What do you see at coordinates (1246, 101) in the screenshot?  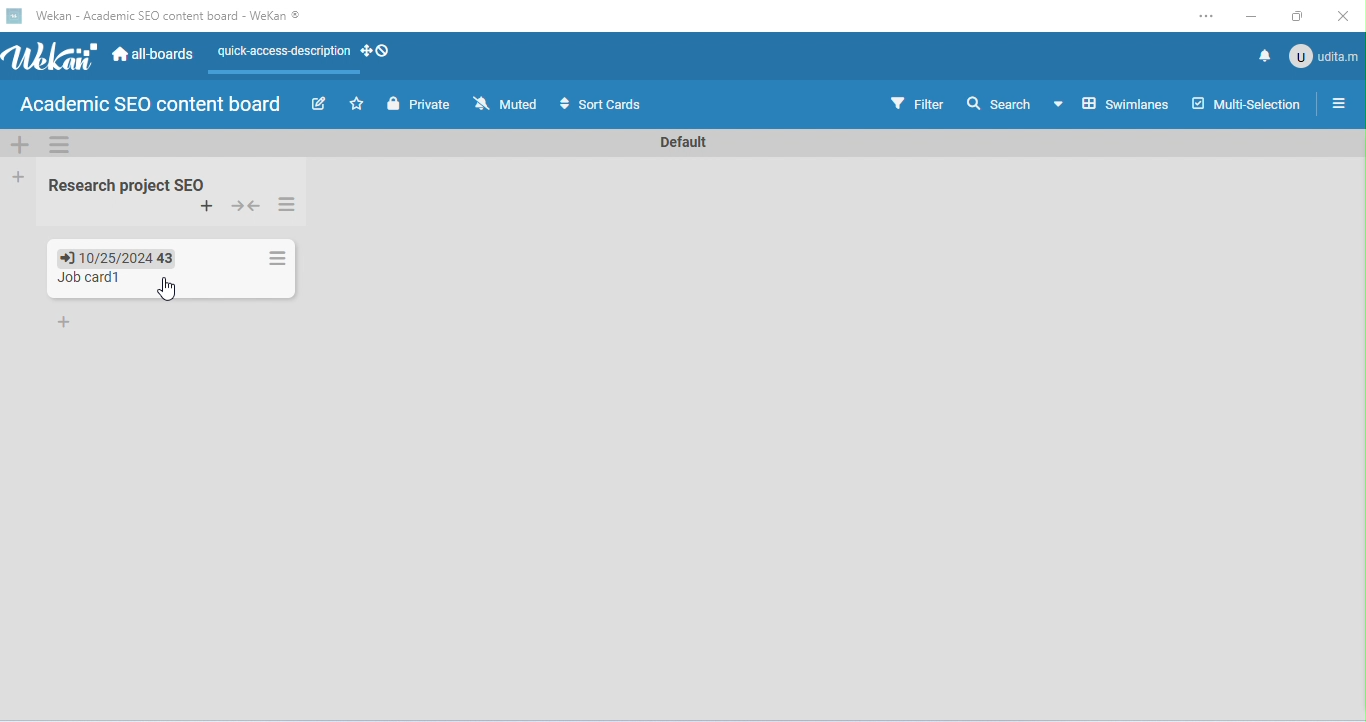 I see `multi-selection` at bounding box center [1246, 101].